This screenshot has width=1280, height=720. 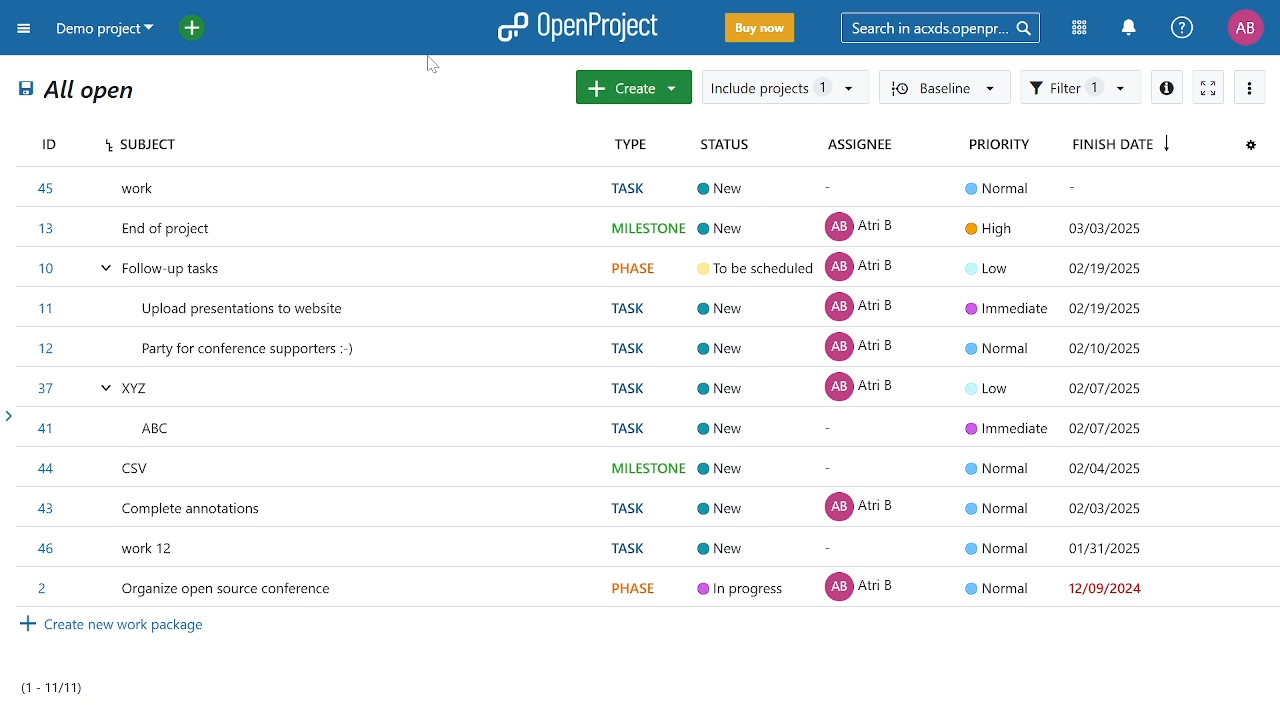 What do you see at coordinates (649, 586) in the screenshot?
I see `task titled "work 12"` at bounding box center [649, 586].